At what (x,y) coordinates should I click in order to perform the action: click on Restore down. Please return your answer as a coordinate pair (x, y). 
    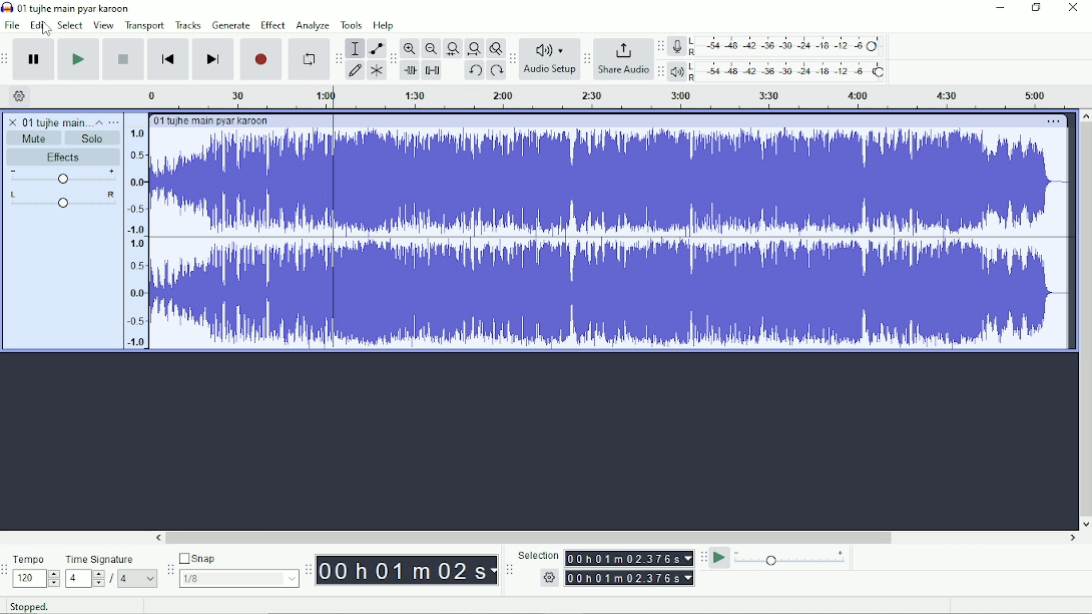
    Looking at the image, I should click on (1037, 9).